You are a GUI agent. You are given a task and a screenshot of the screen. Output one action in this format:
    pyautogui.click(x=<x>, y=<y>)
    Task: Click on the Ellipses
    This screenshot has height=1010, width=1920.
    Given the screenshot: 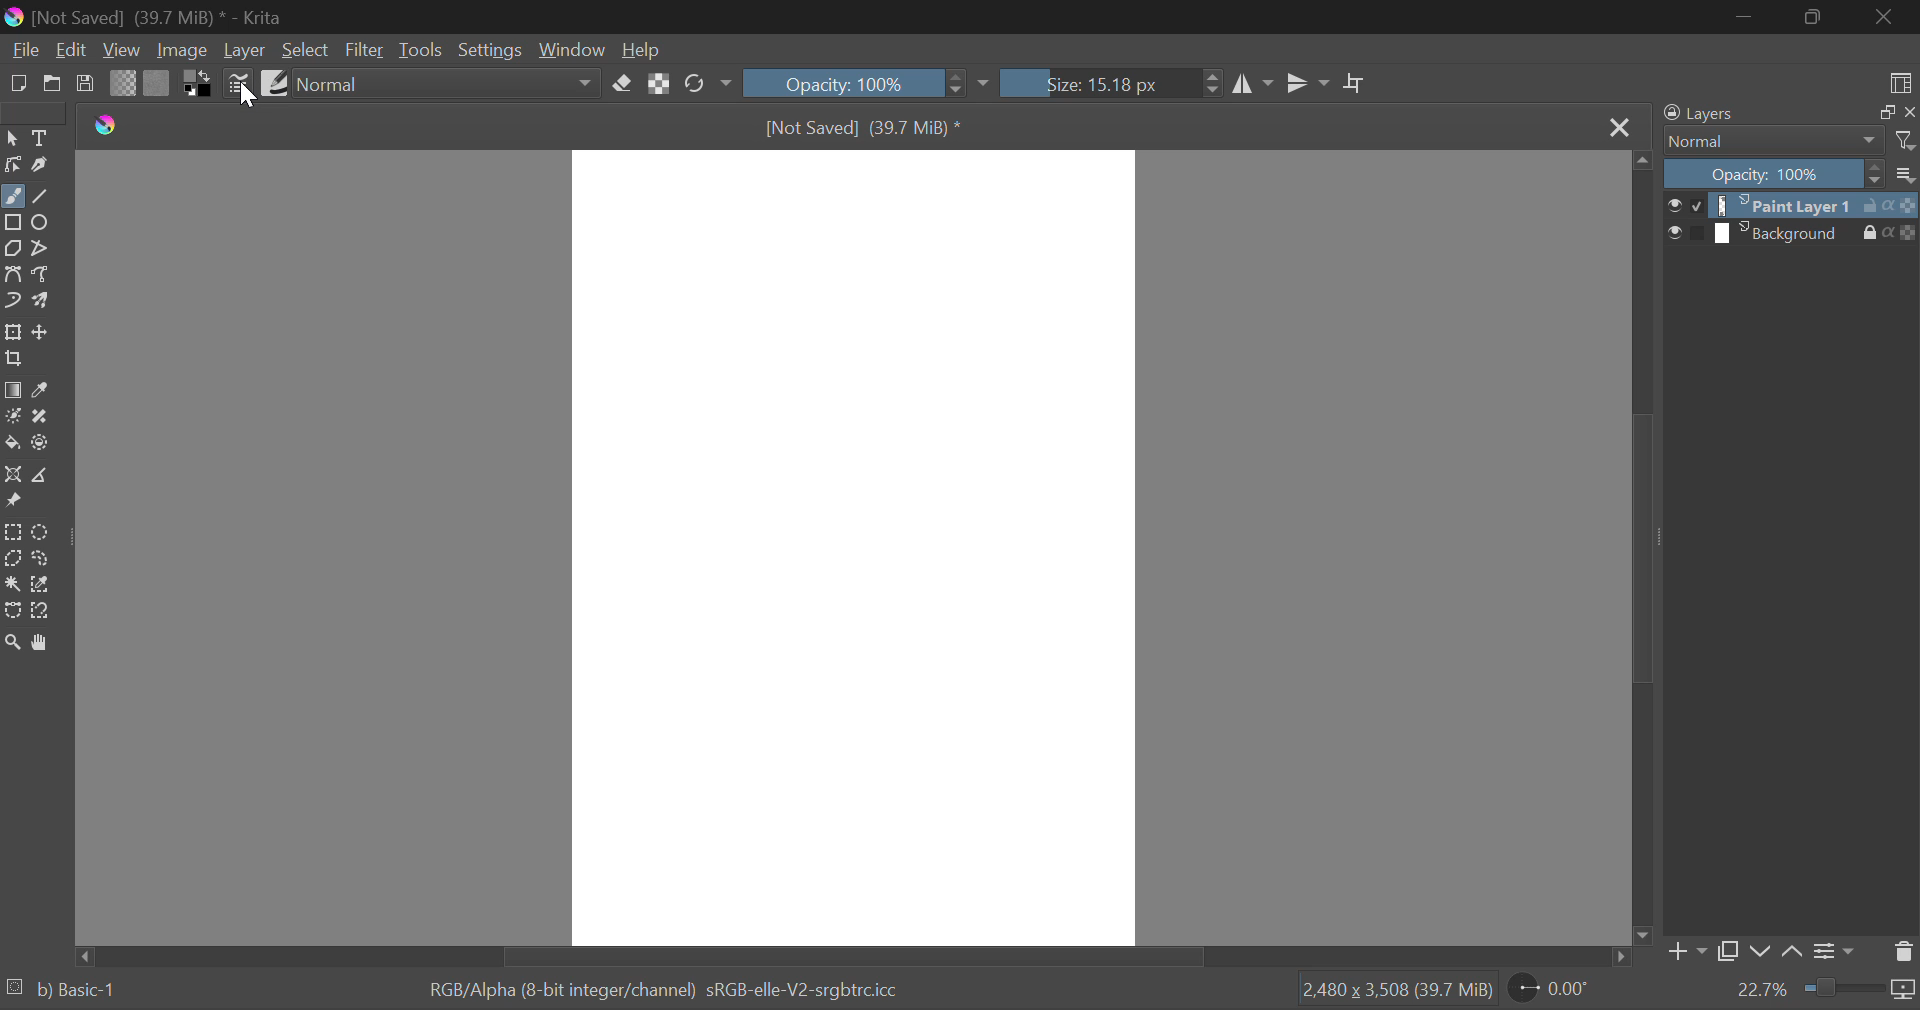 What is the action you would take?
    pyautogui.click(x=46, y=222)
    